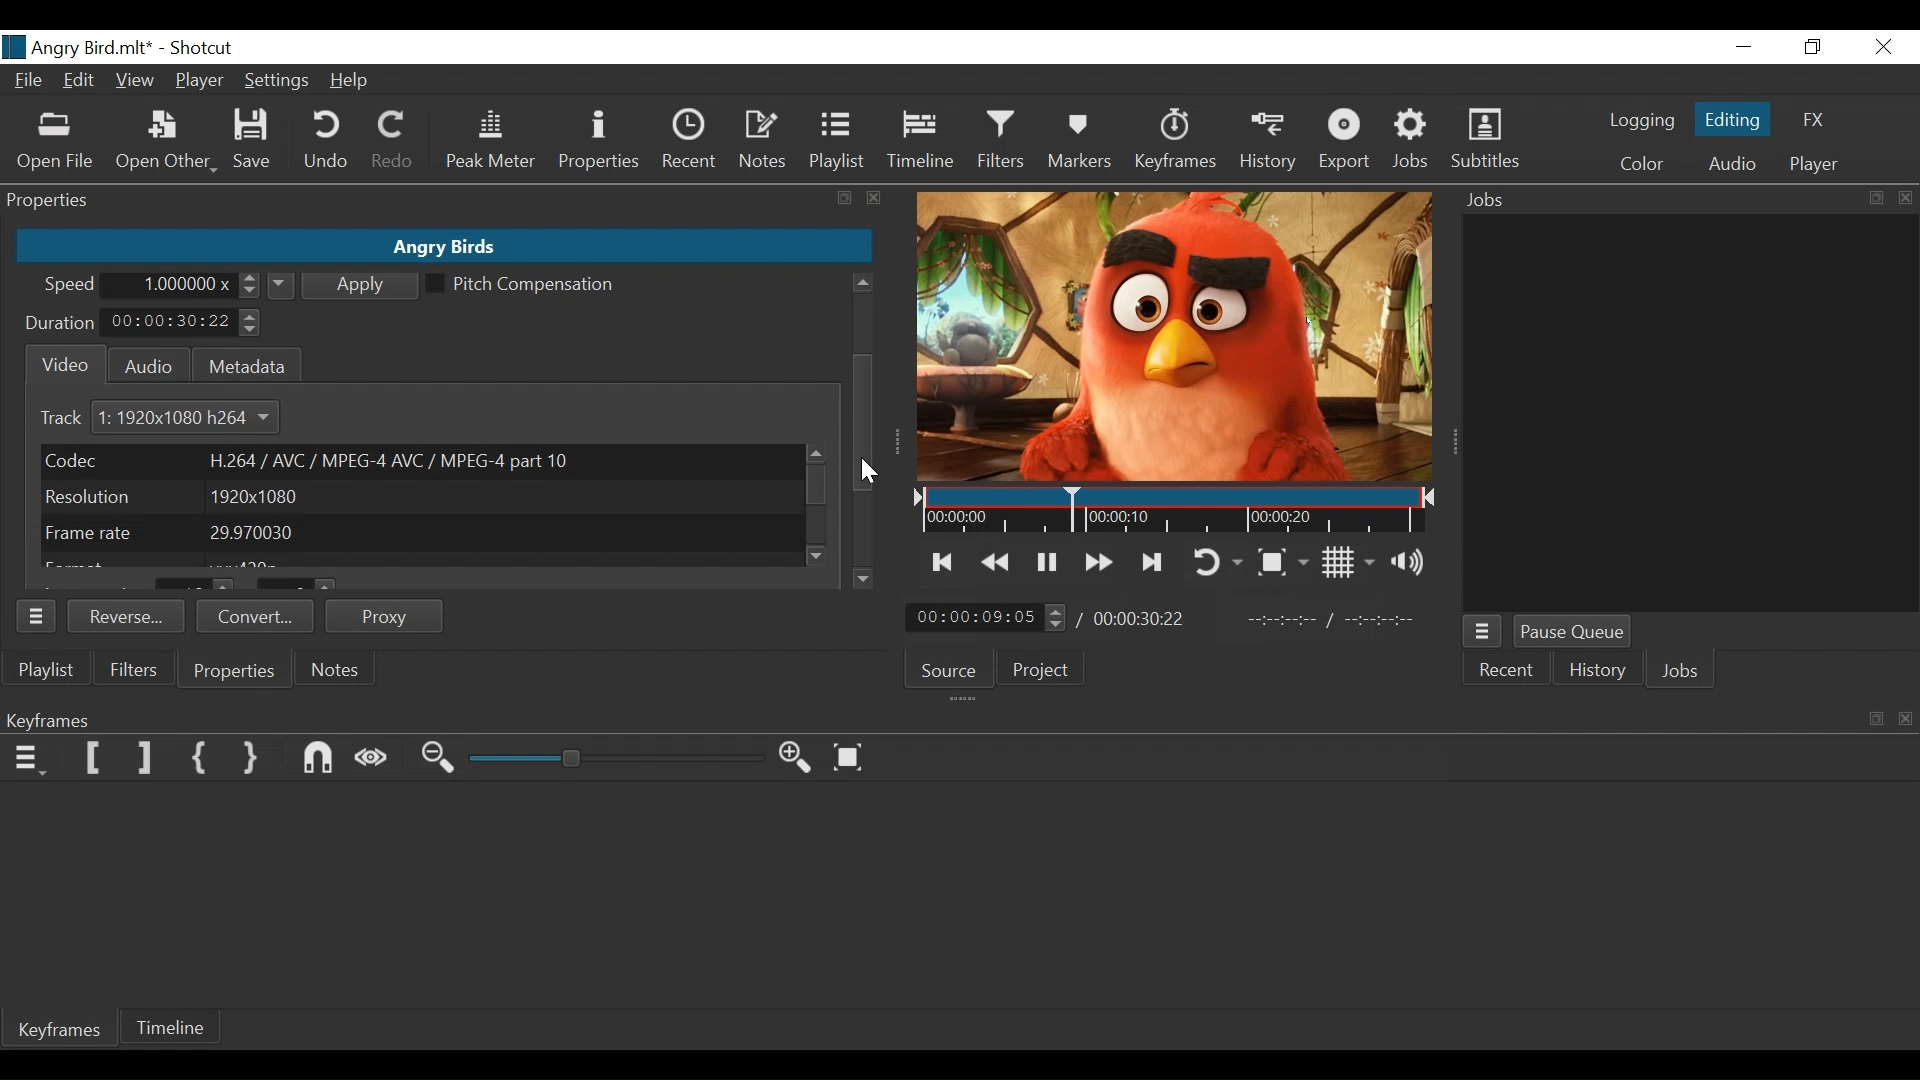 Image resolution: width=1920 pixels, height=1080 pixels. Describe the element at coordinates (28, 79) in the screenshot. I see `File` at that location.